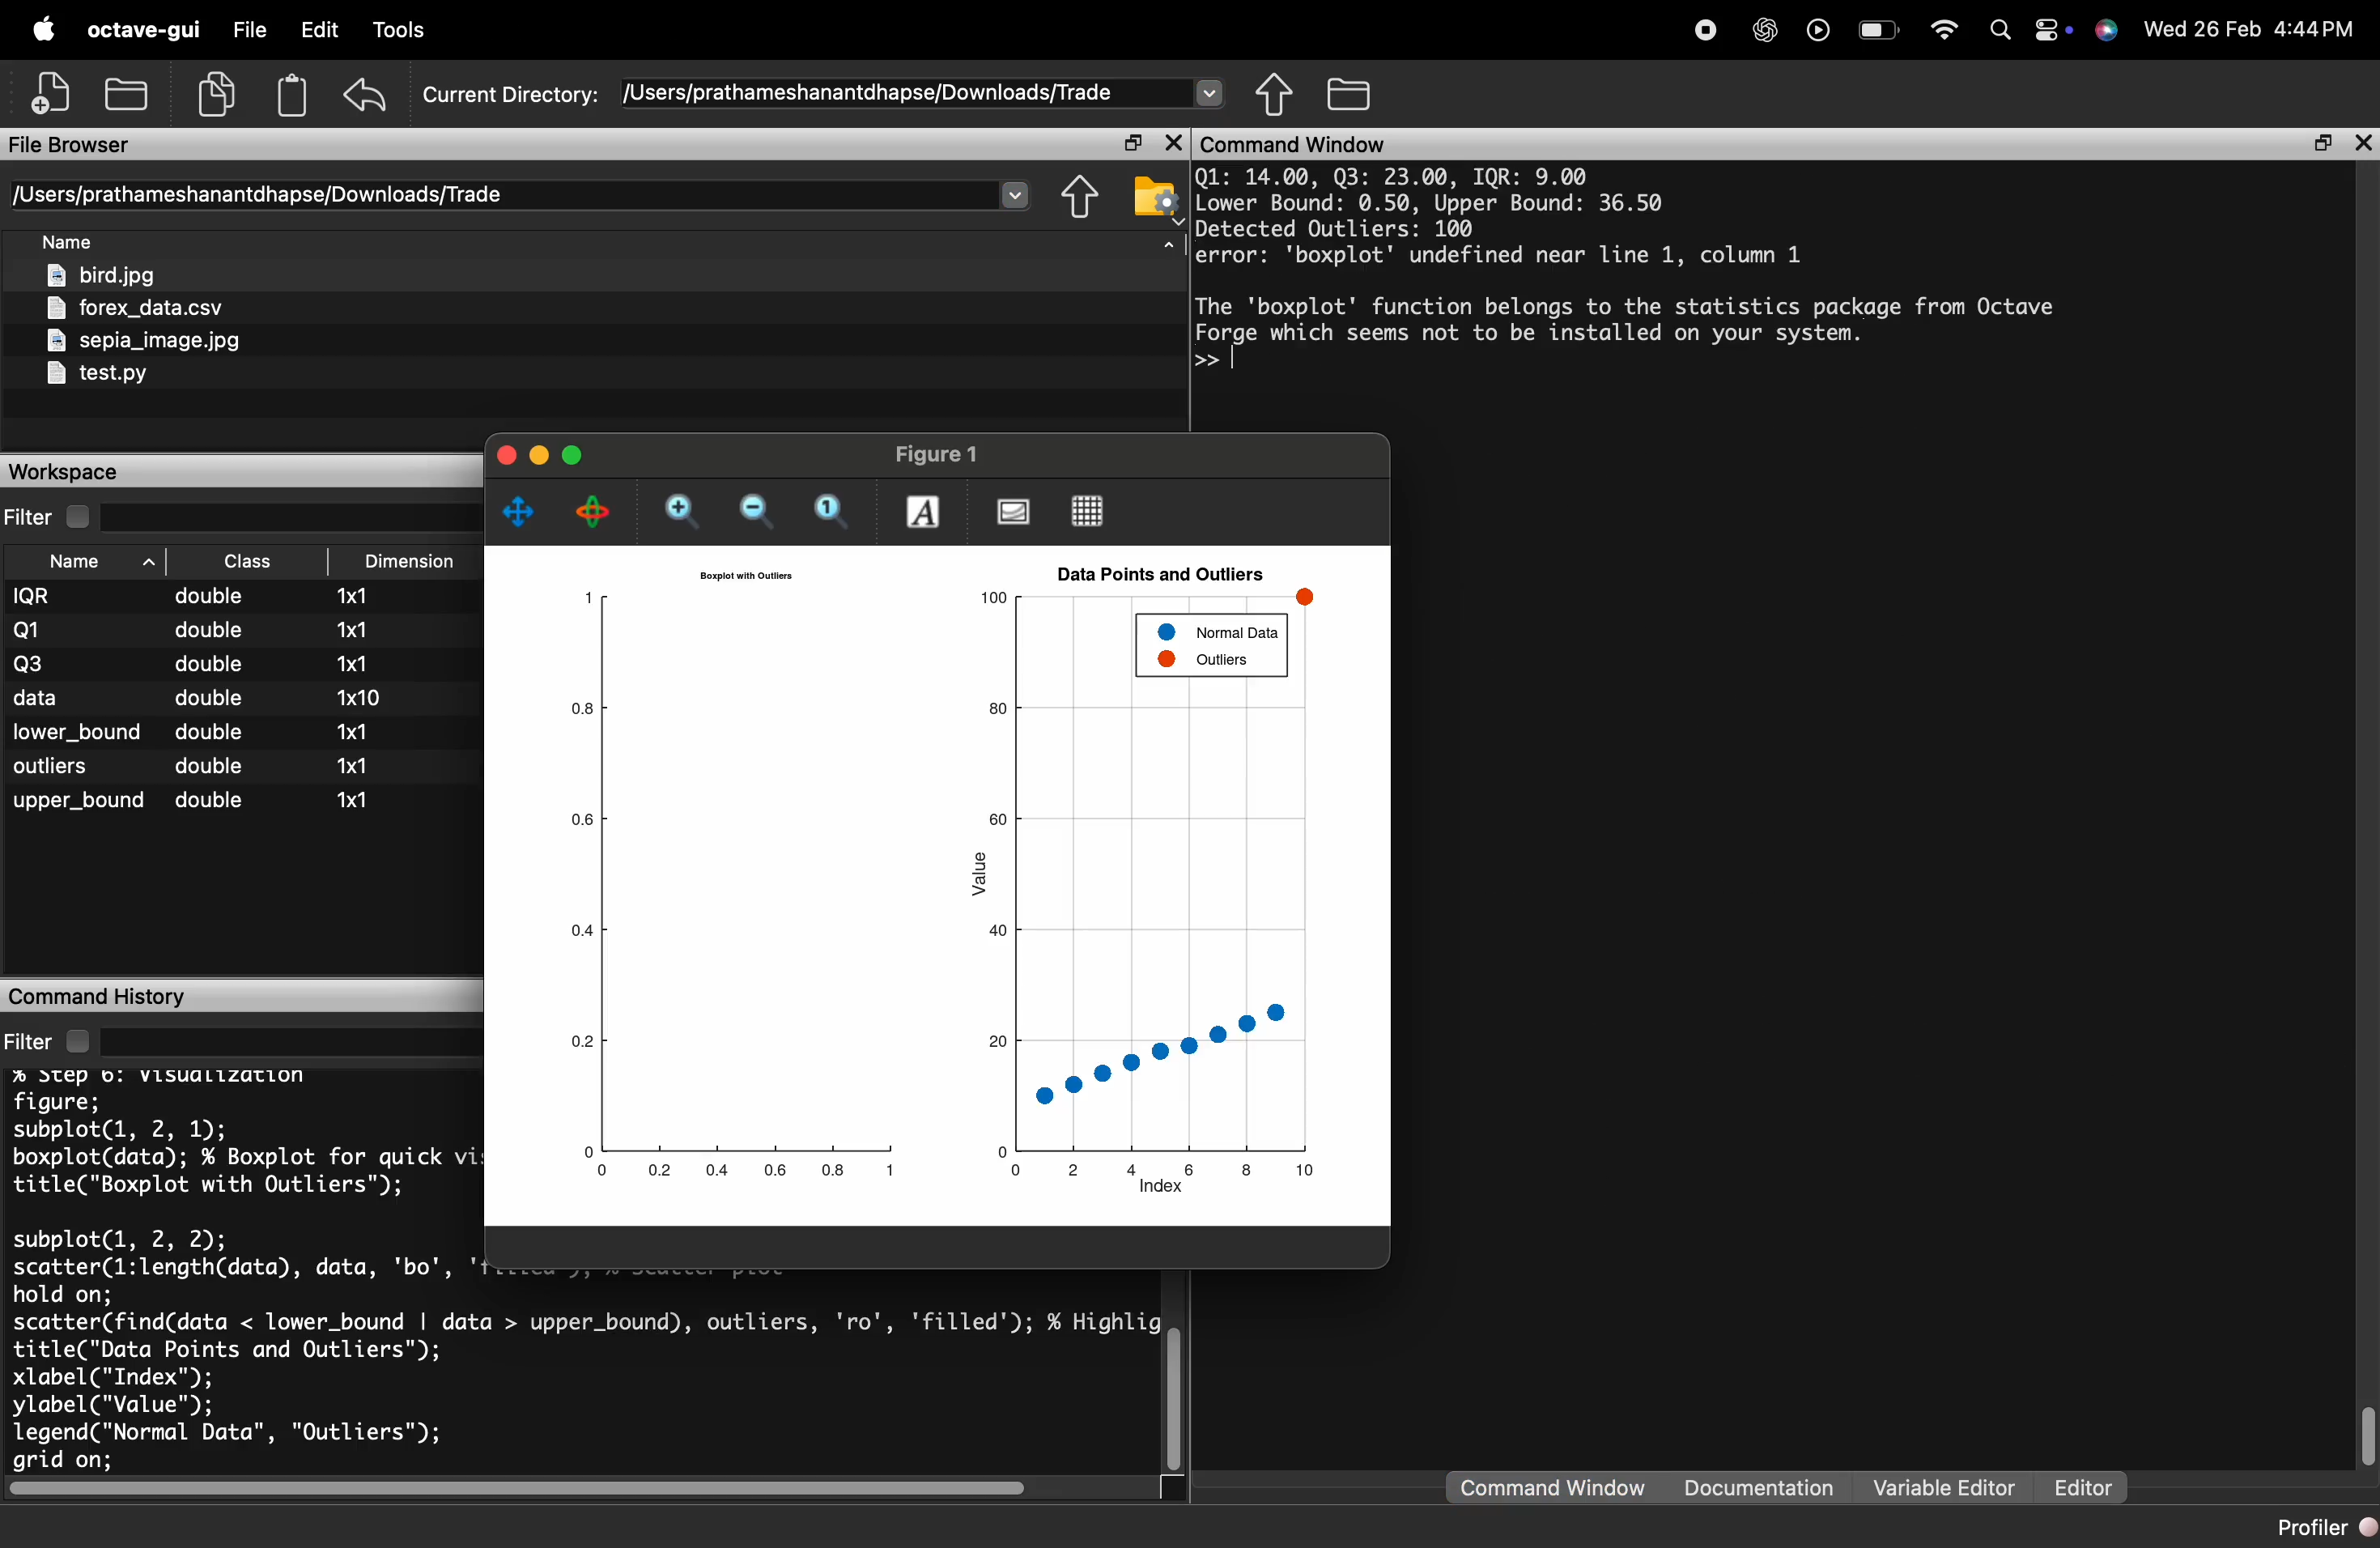 The height and width of the screenshot is (1548, 2380). Describe the element at coordinates (1296, 144) in the screenshot. I see `Command Window` at that location.